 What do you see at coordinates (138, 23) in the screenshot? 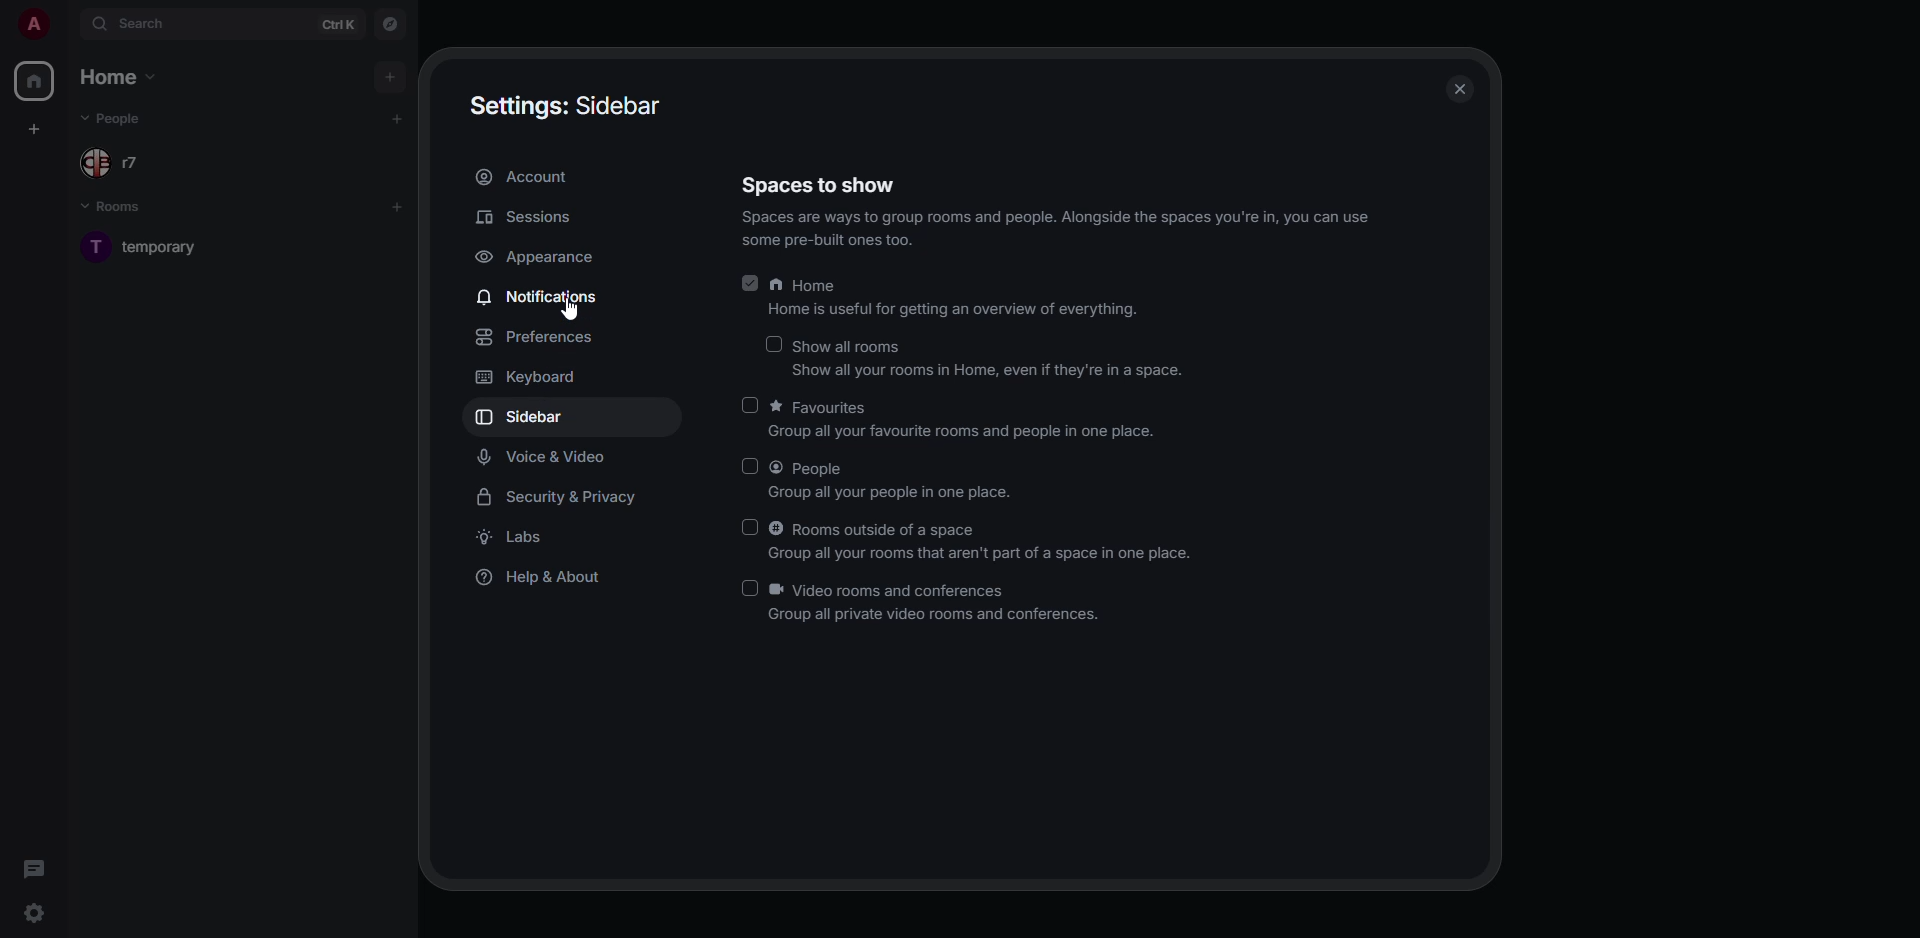
I see `search` at bounding box center [138, 23].